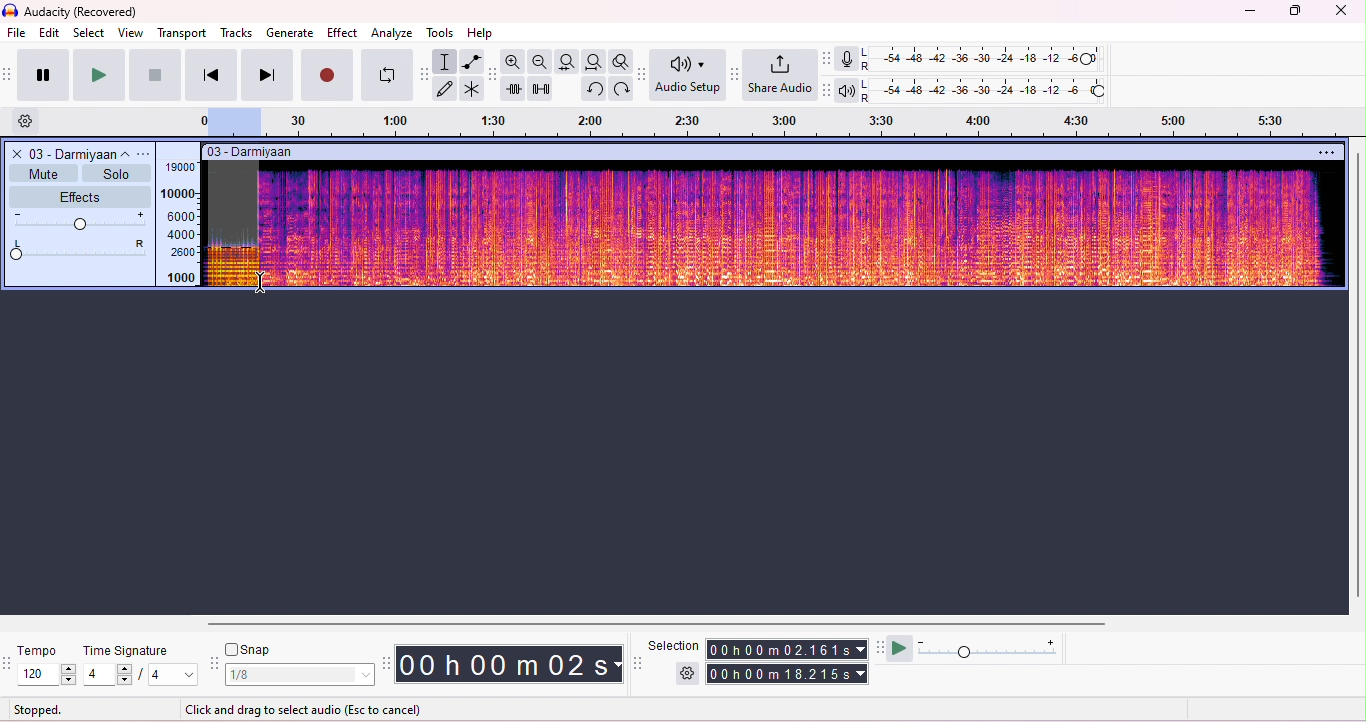 The image size is (1366, 722). Describe the element at coordinates (687, 75) in the screenshot. I see `Audio setup` at that location.